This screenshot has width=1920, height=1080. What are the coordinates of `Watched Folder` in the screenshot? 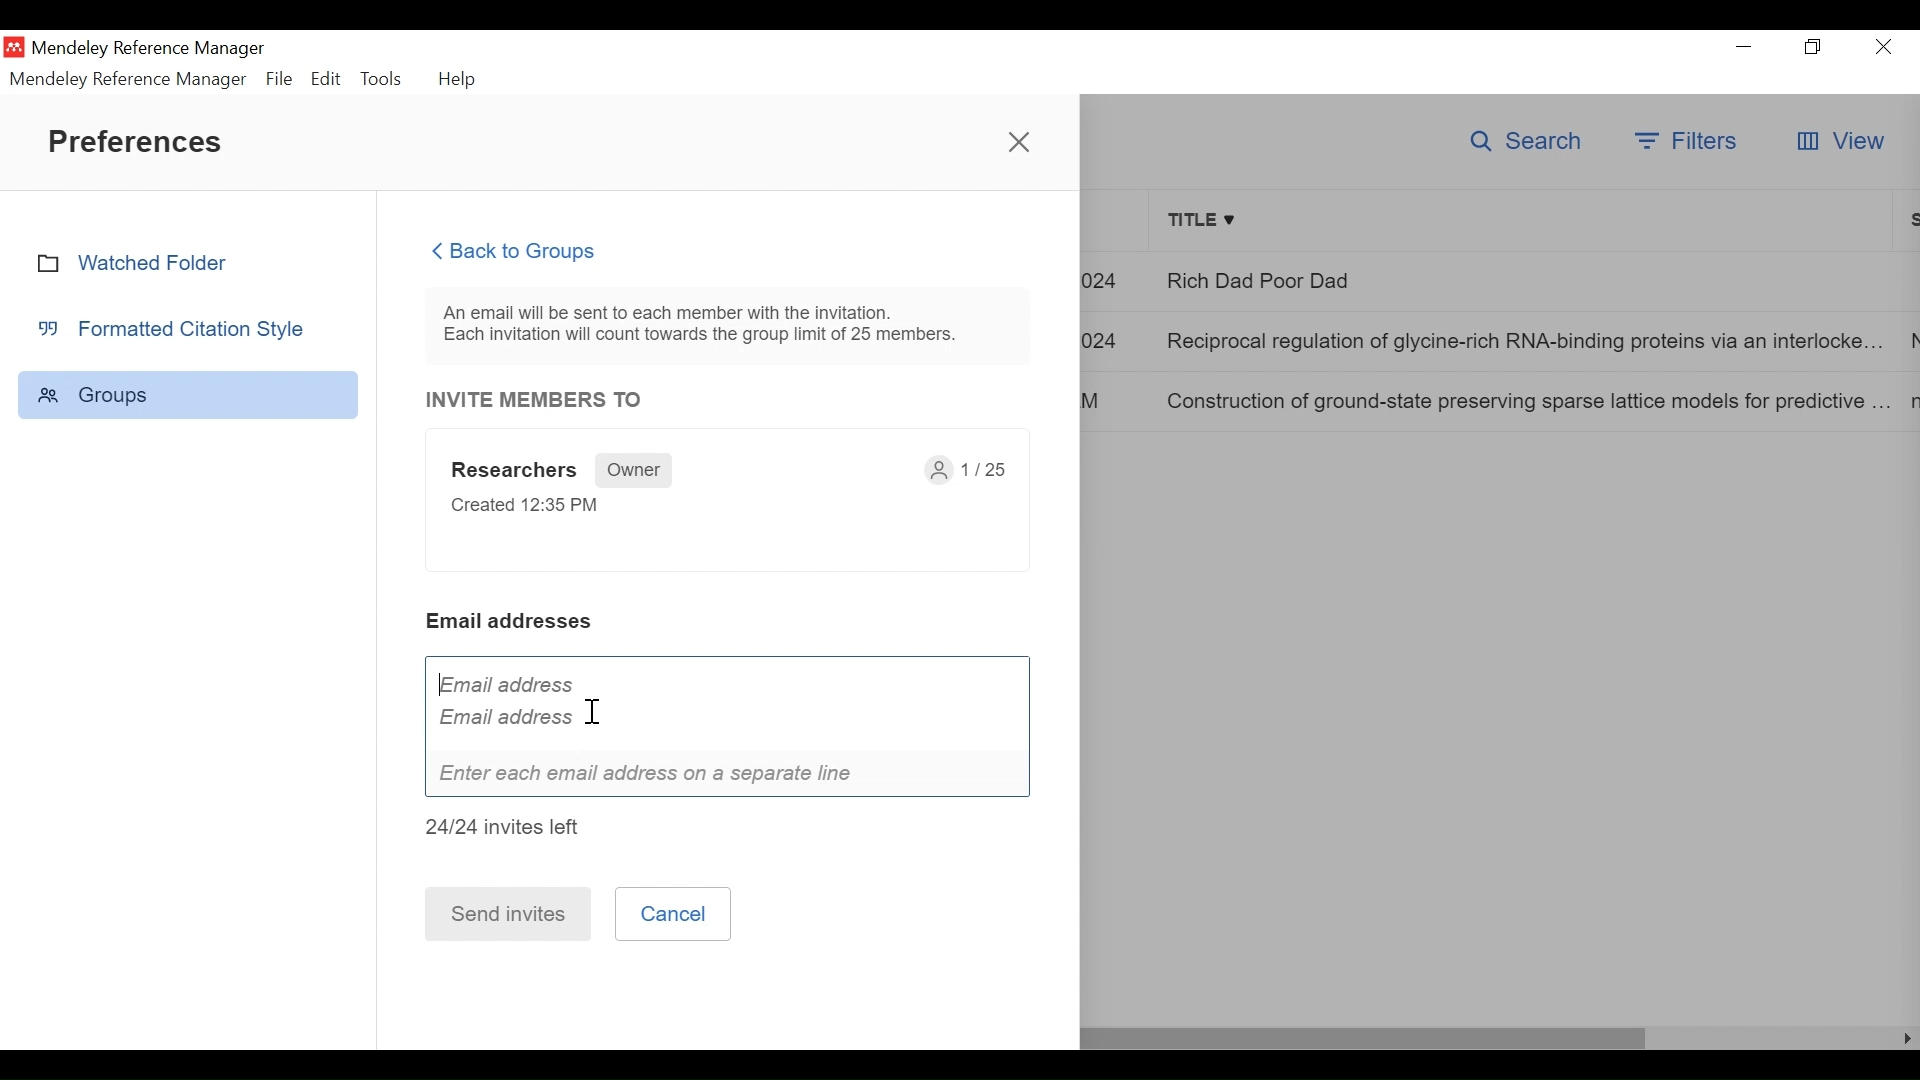 It's located at (142, 262).